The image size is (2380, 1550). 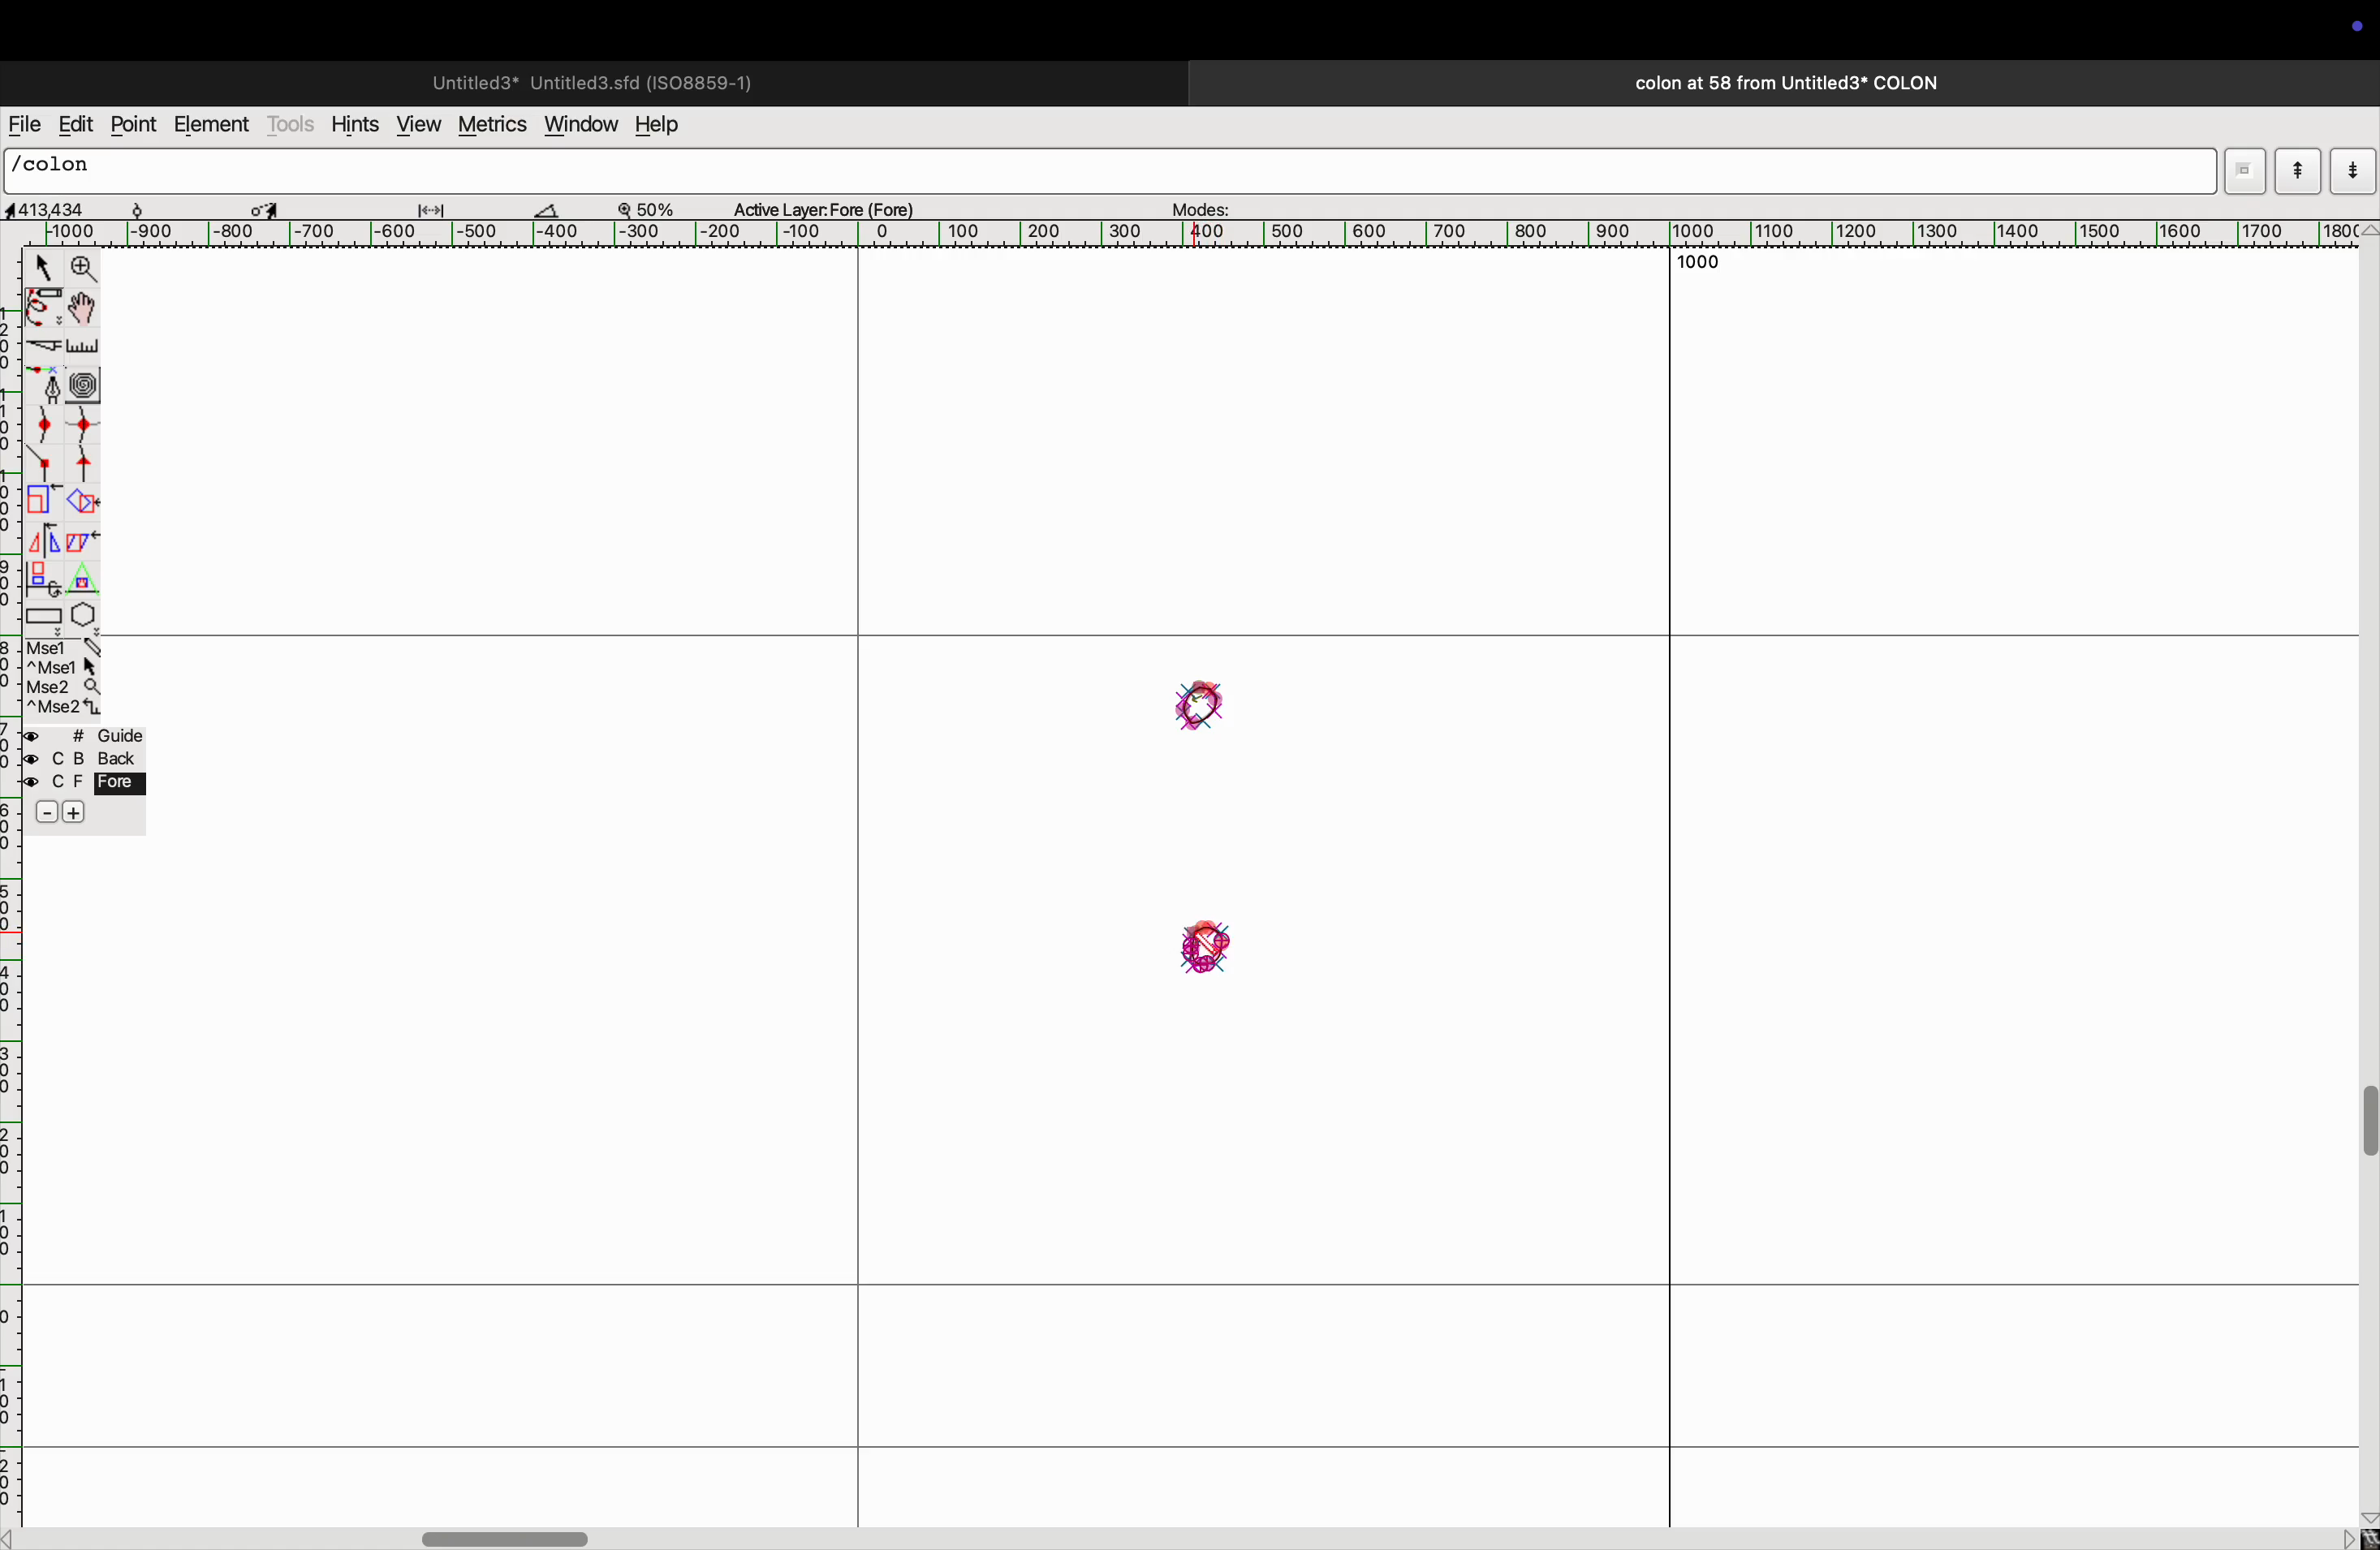 I want to click on circles, so click(x=88, y=381).